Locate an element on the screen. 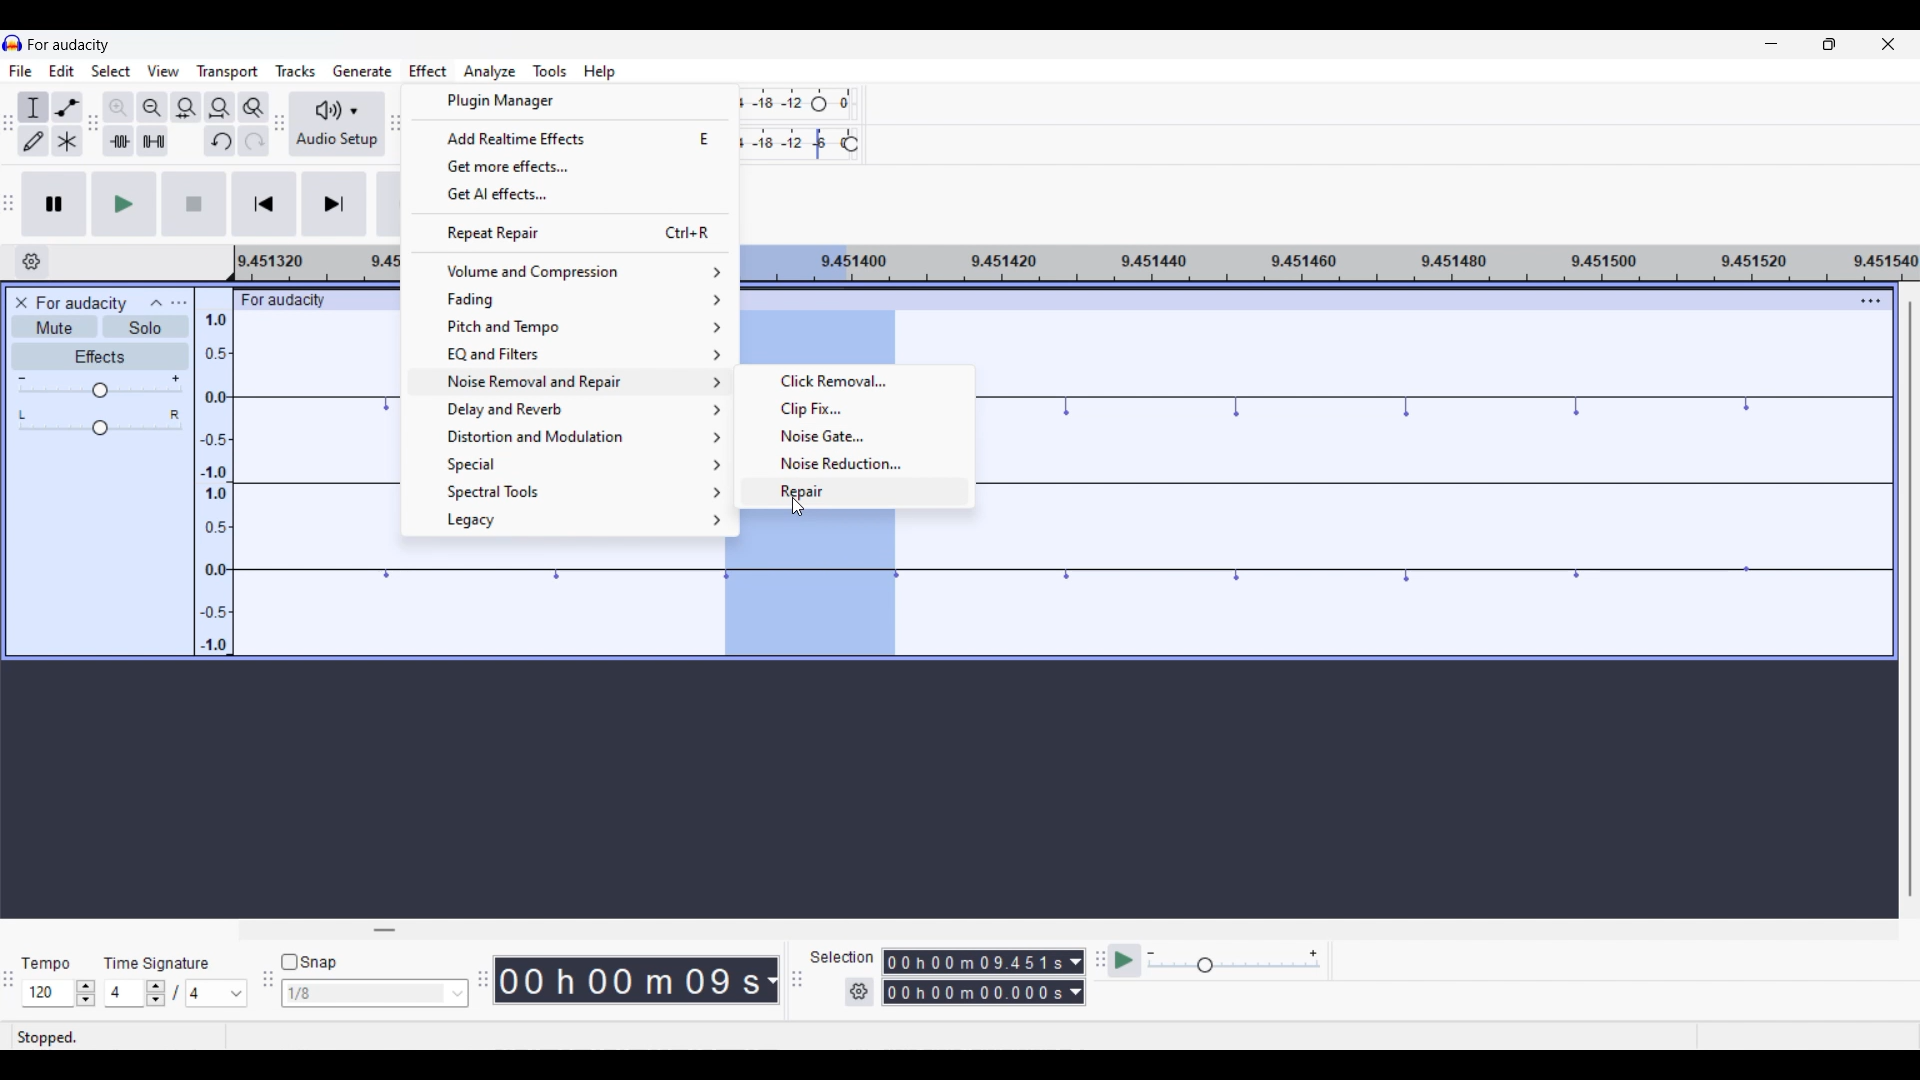 The width and height of the screenshot is (1920, 1080). Current project is located at coordinates (81, 303).